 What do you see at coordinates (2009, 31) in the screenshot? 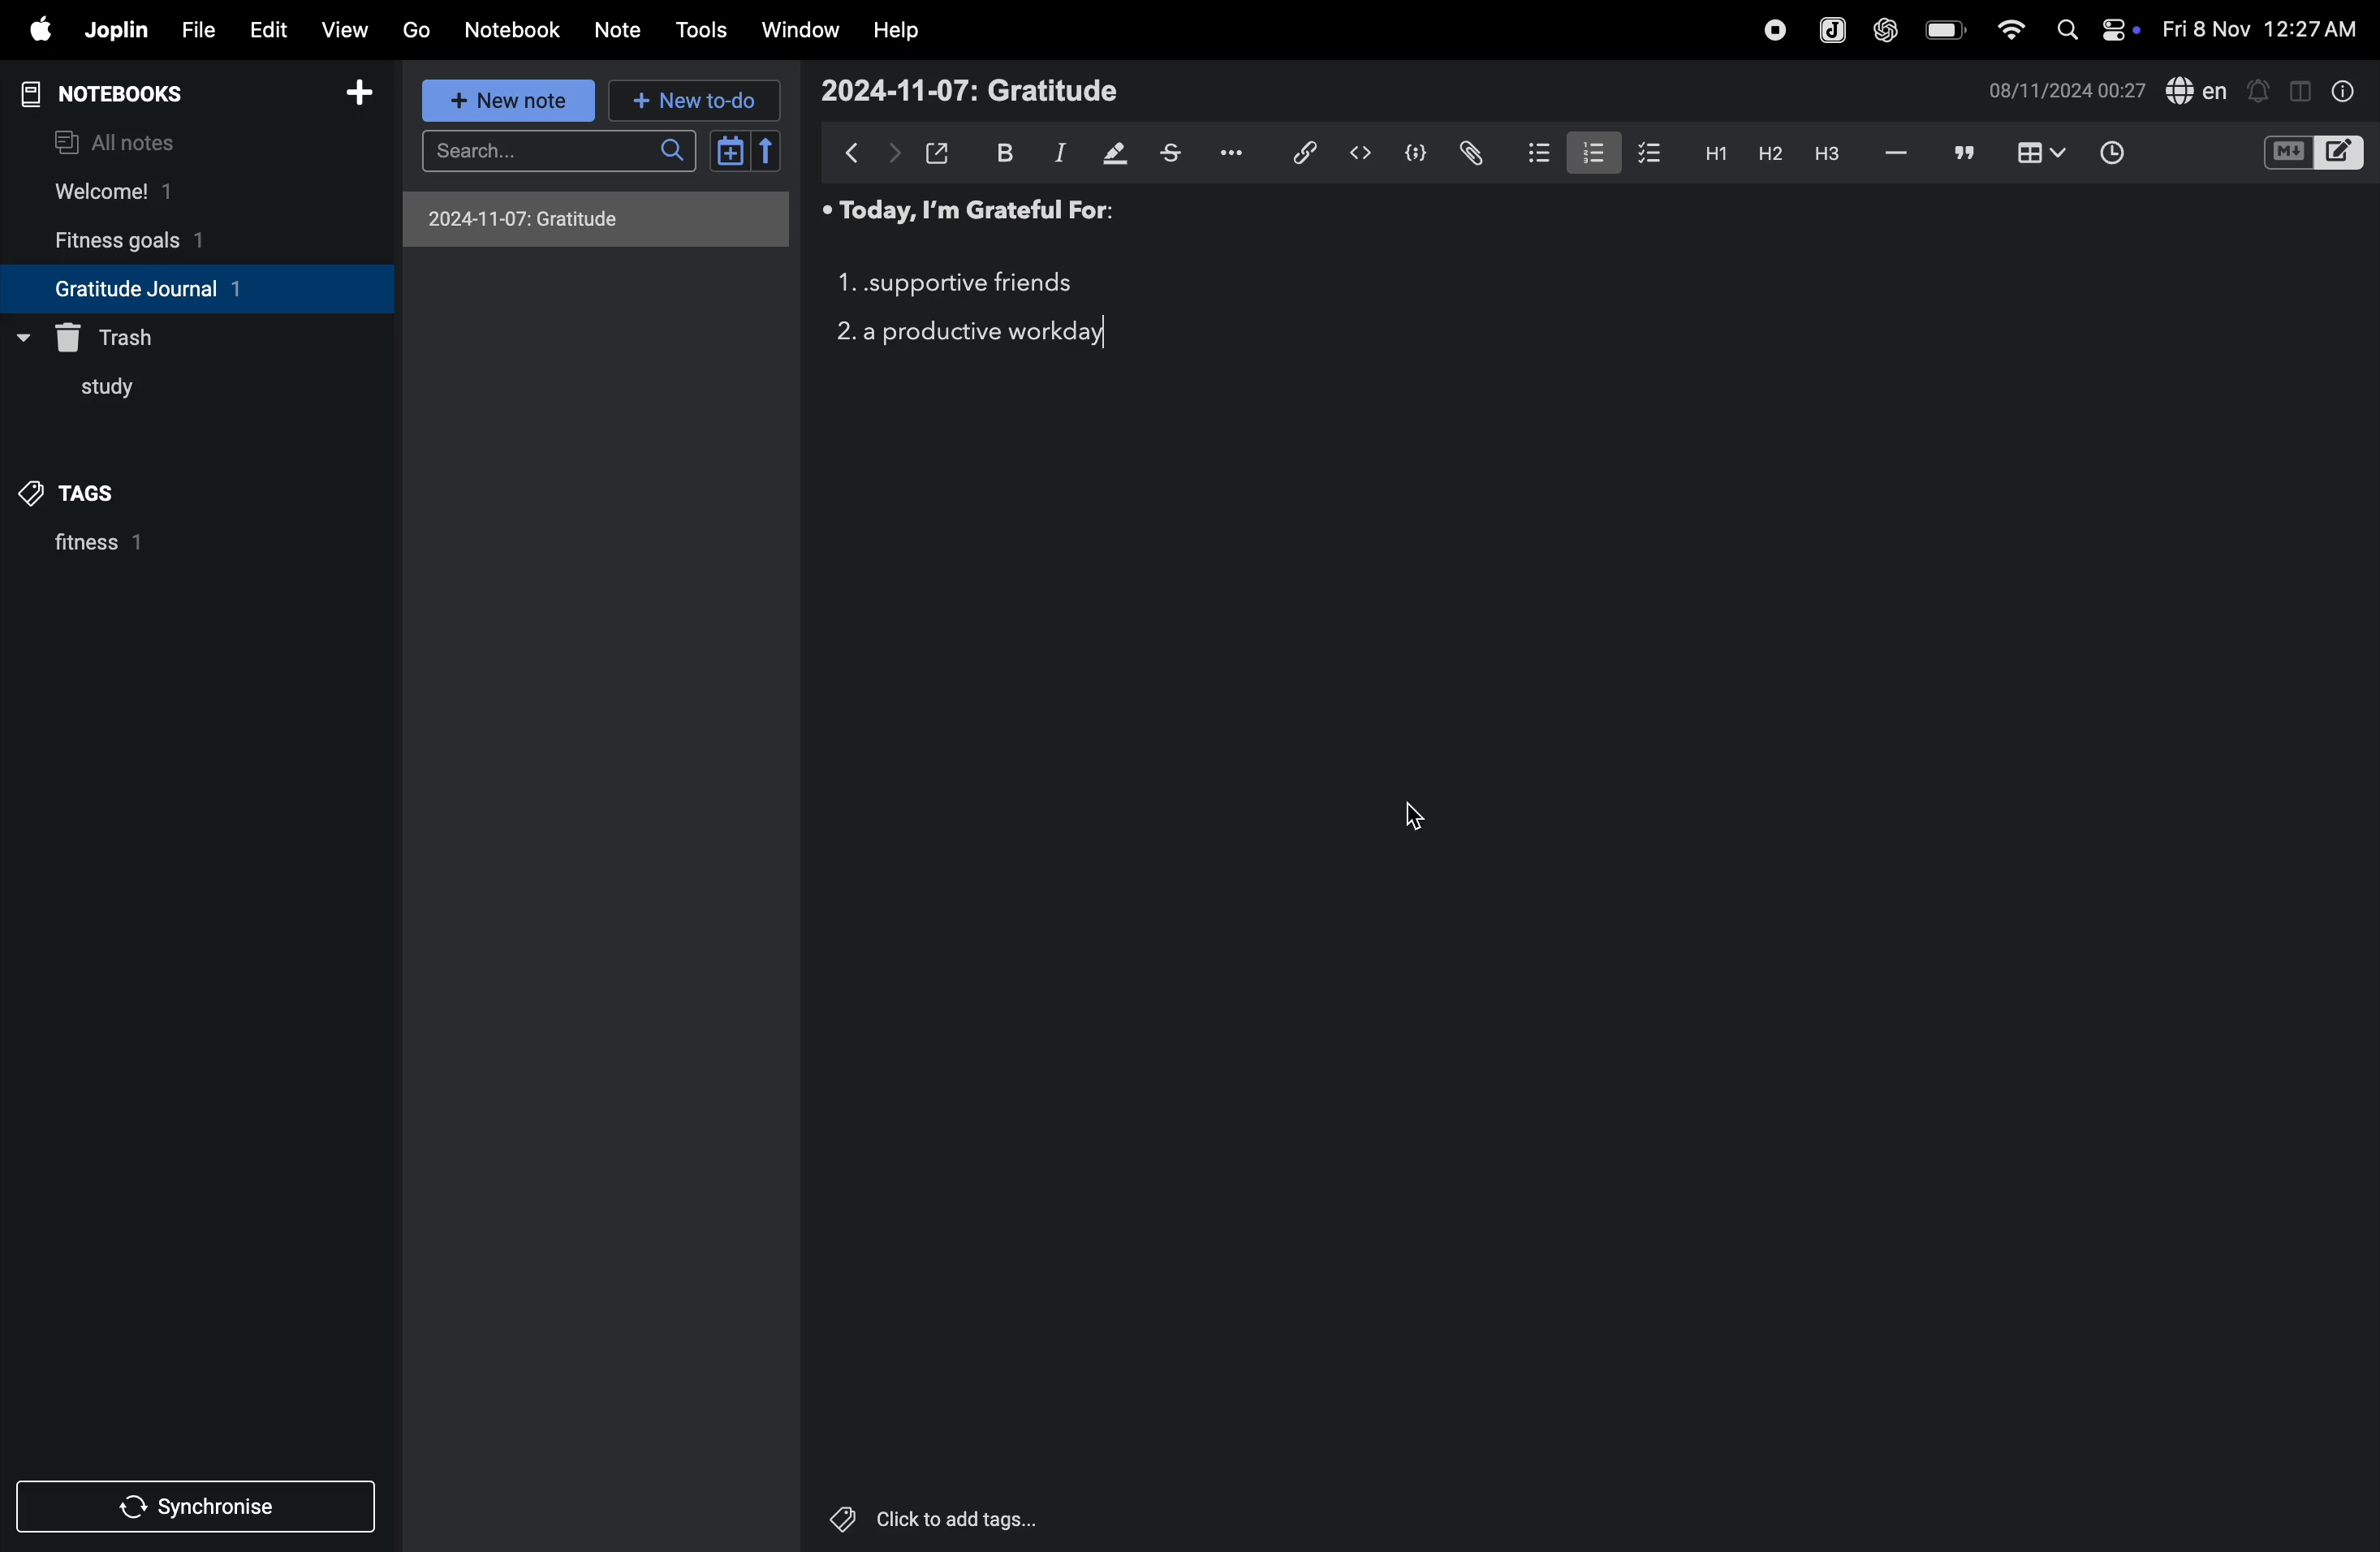
I see `wifi` at bounding box center [2009, 31].